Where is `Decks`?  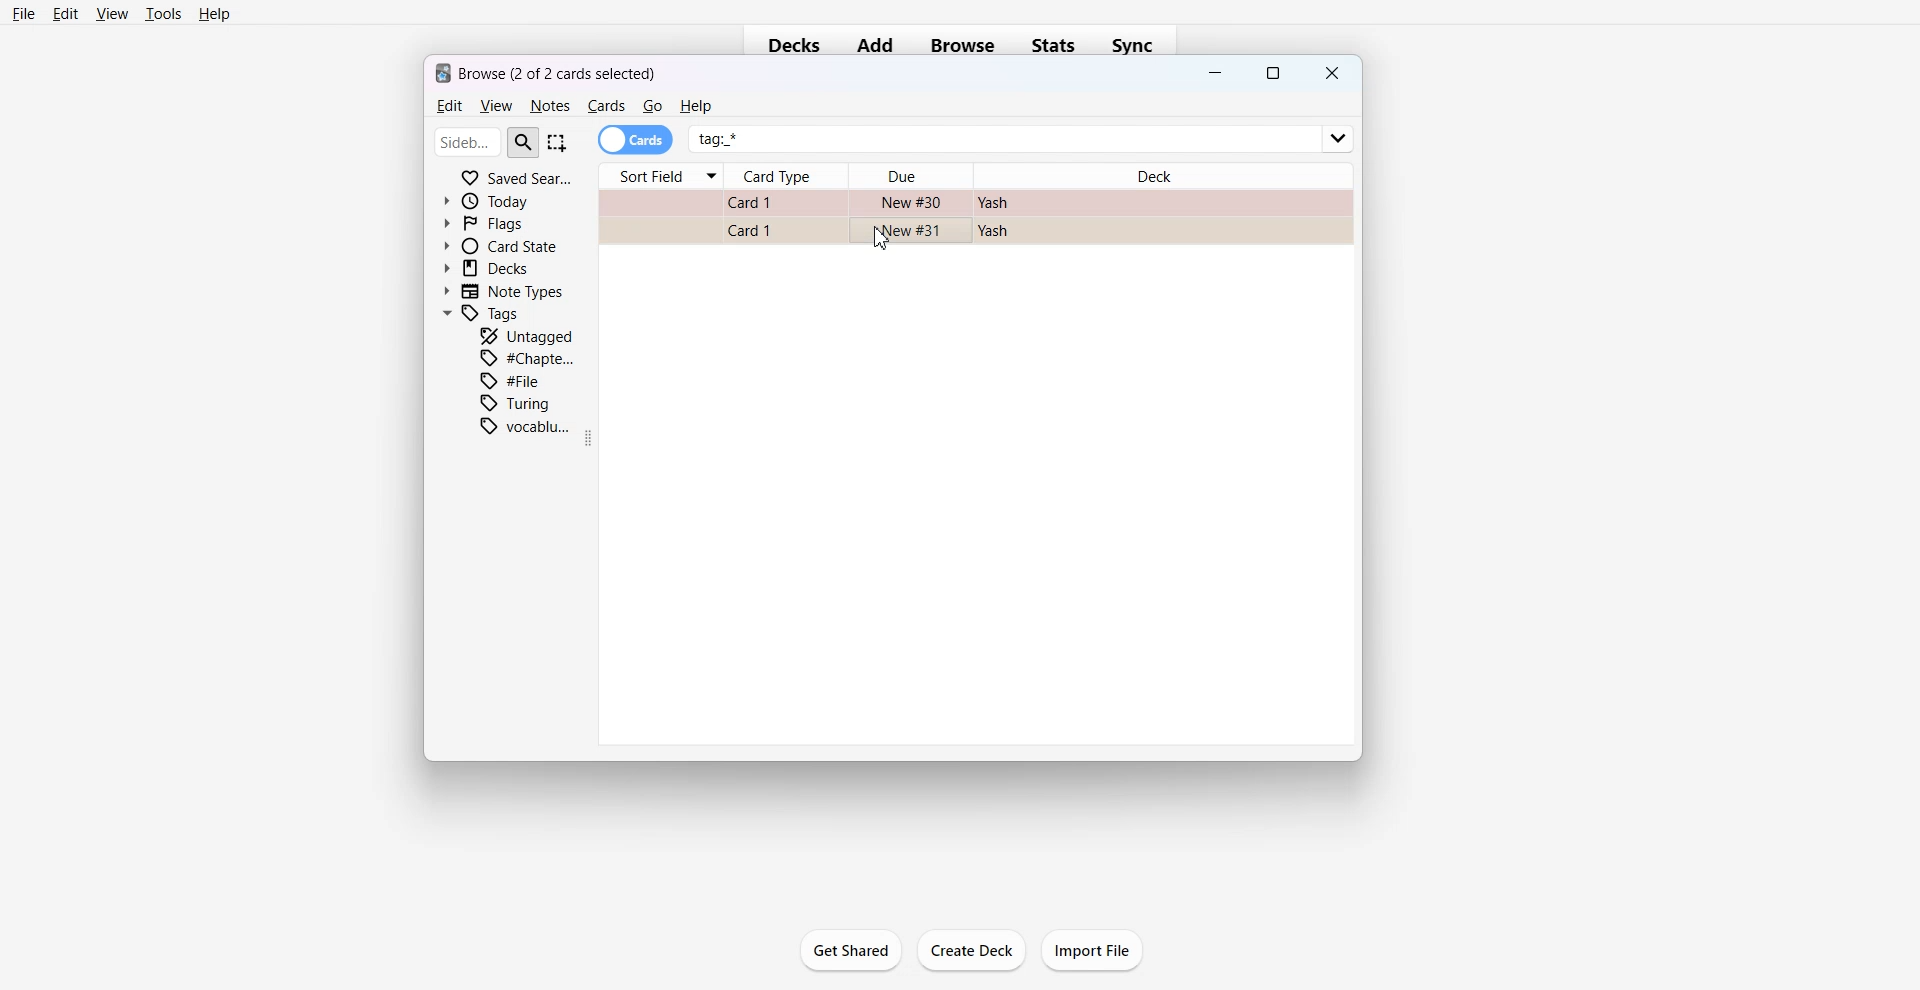
Decks is located at coordinates (489, 268).